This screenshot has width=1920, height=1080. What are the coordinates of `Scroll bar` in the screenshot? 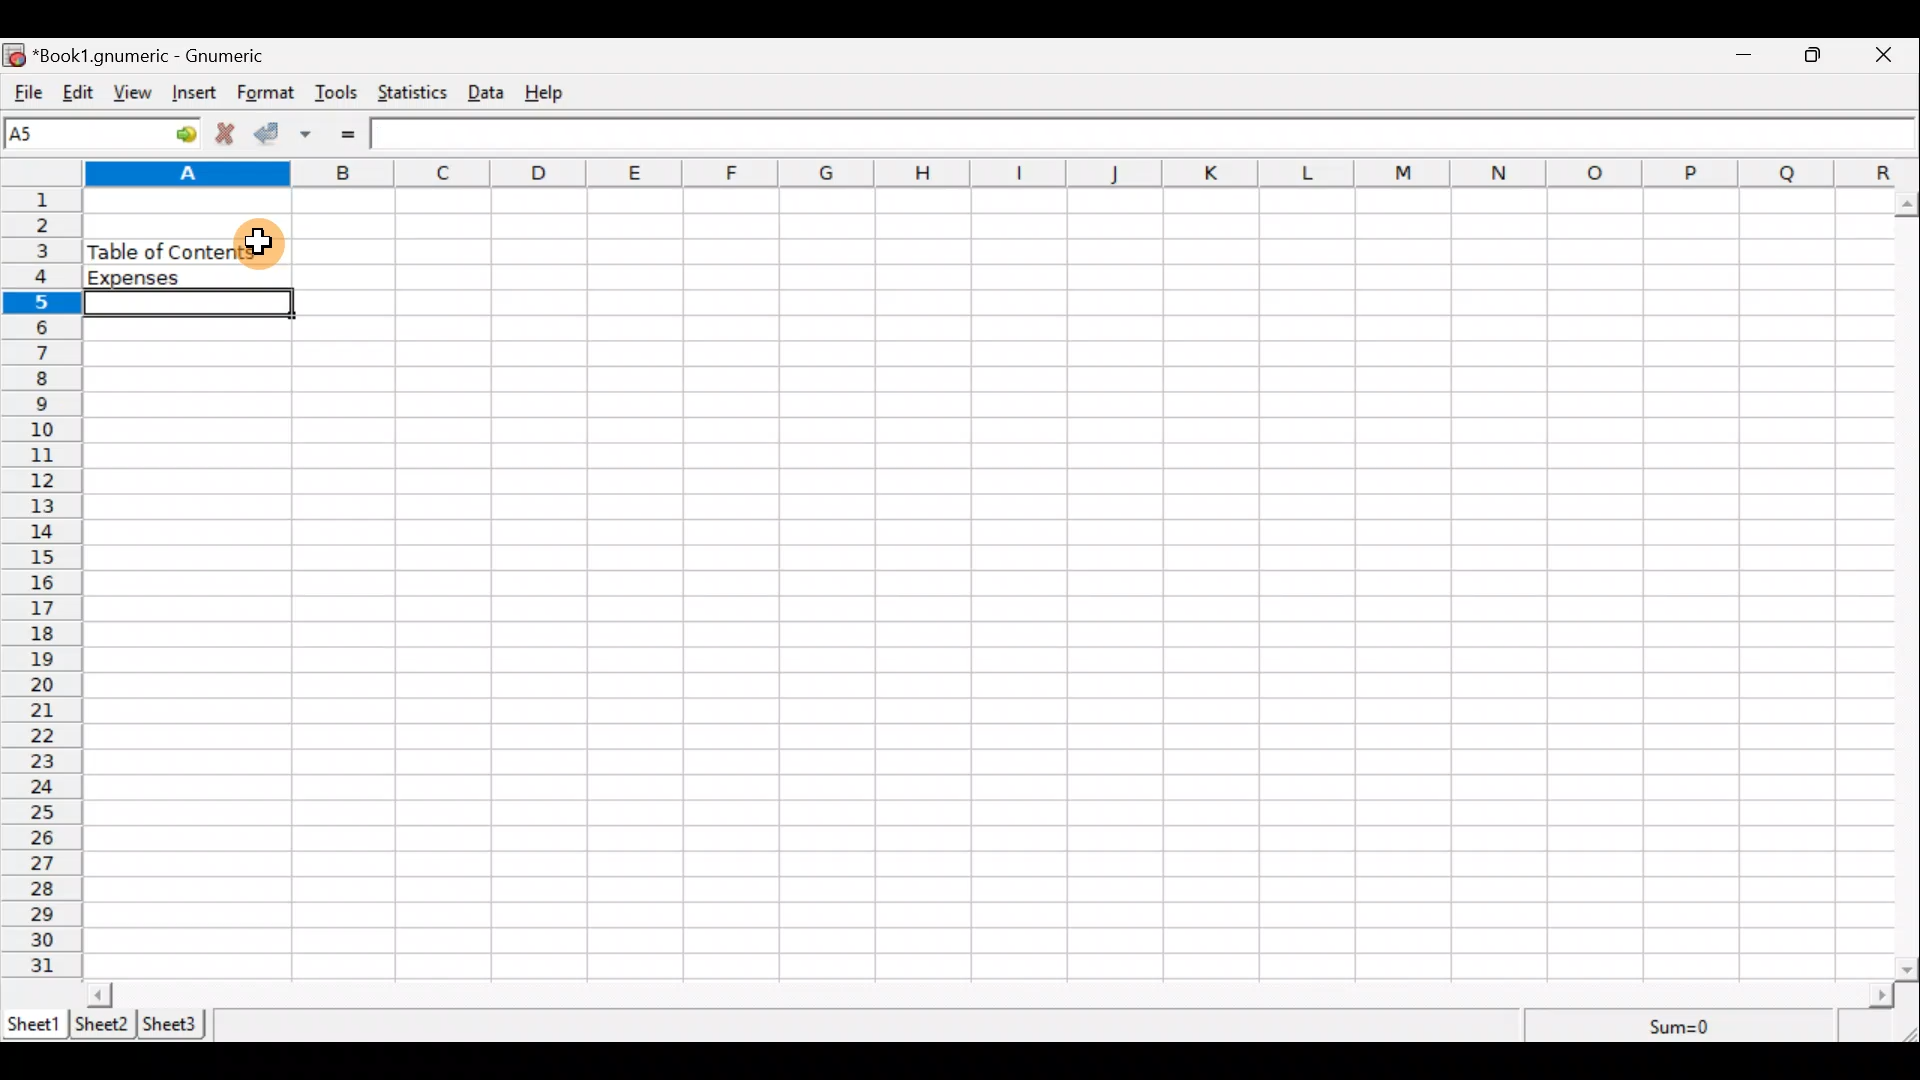 It's located at (991, 994).